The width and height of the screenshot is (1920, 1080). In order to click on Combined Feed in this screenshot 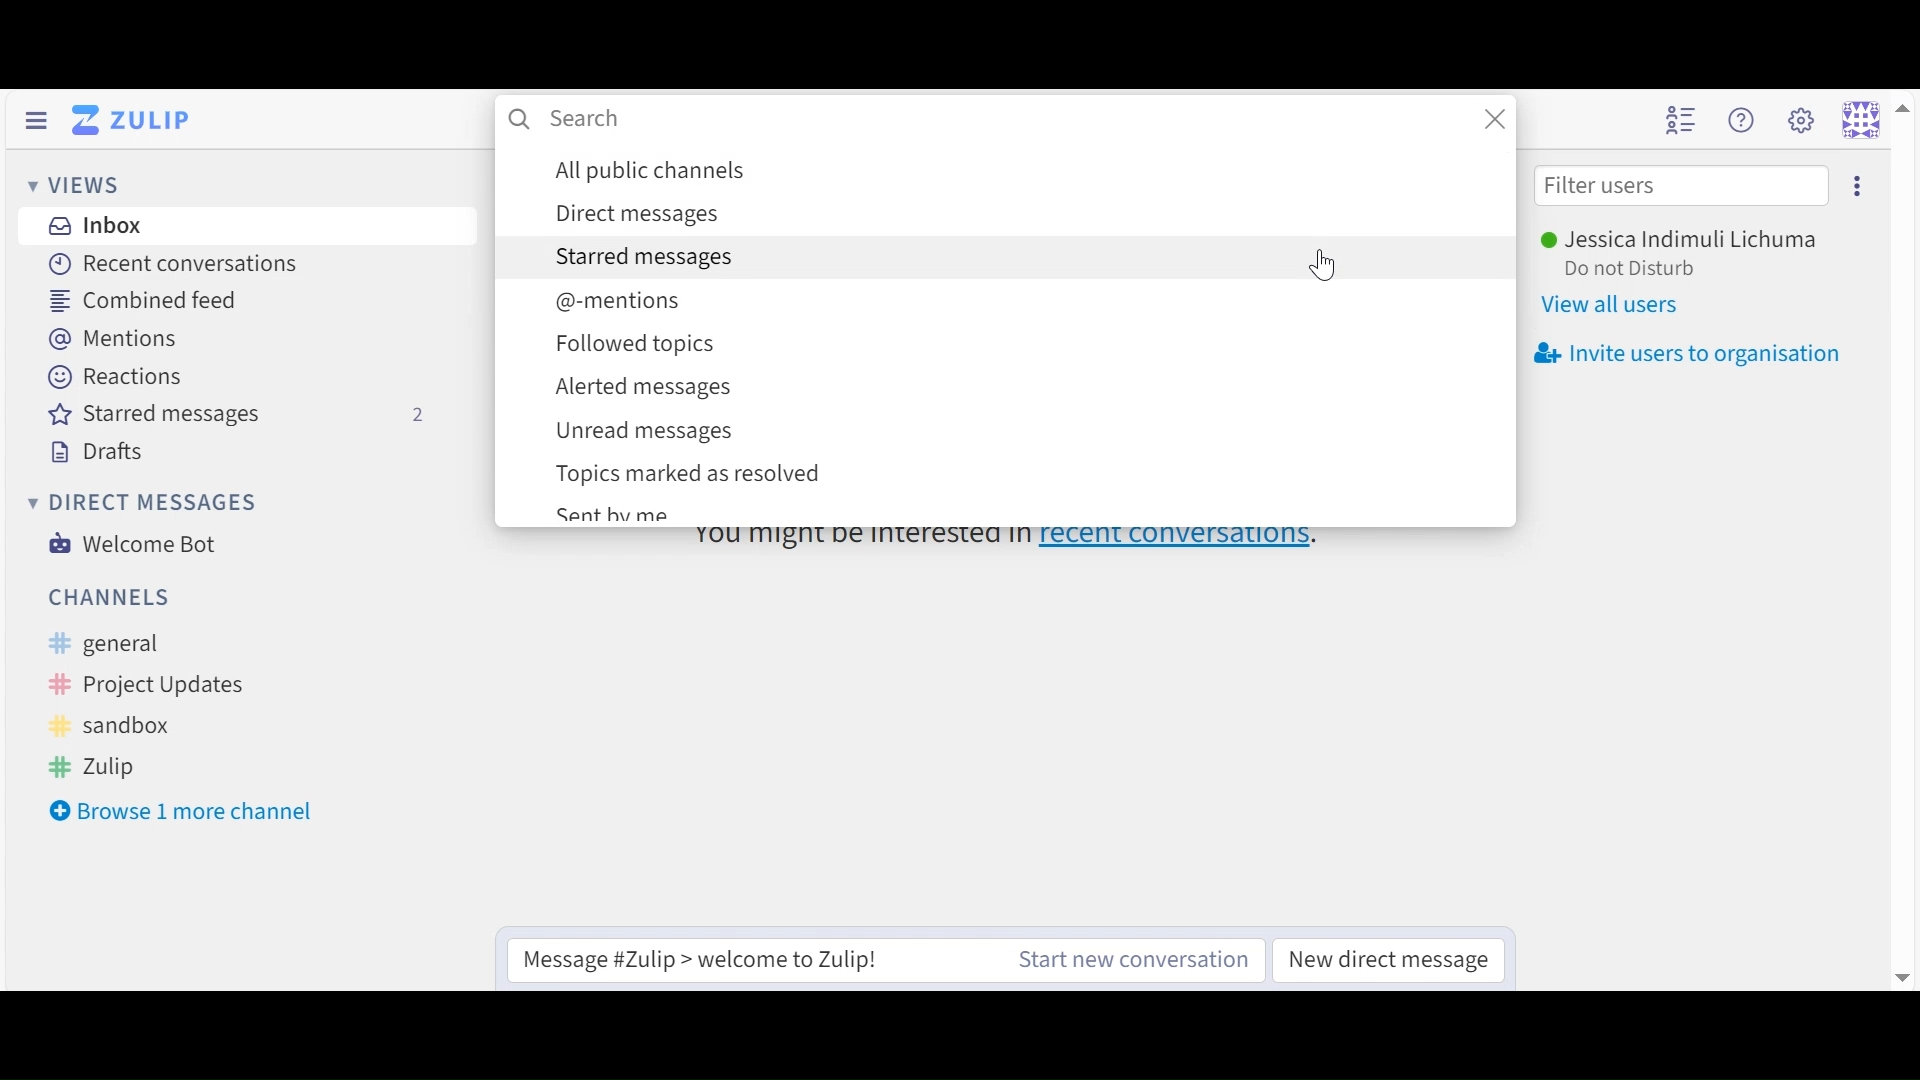, I will do `click(136, 300)`.